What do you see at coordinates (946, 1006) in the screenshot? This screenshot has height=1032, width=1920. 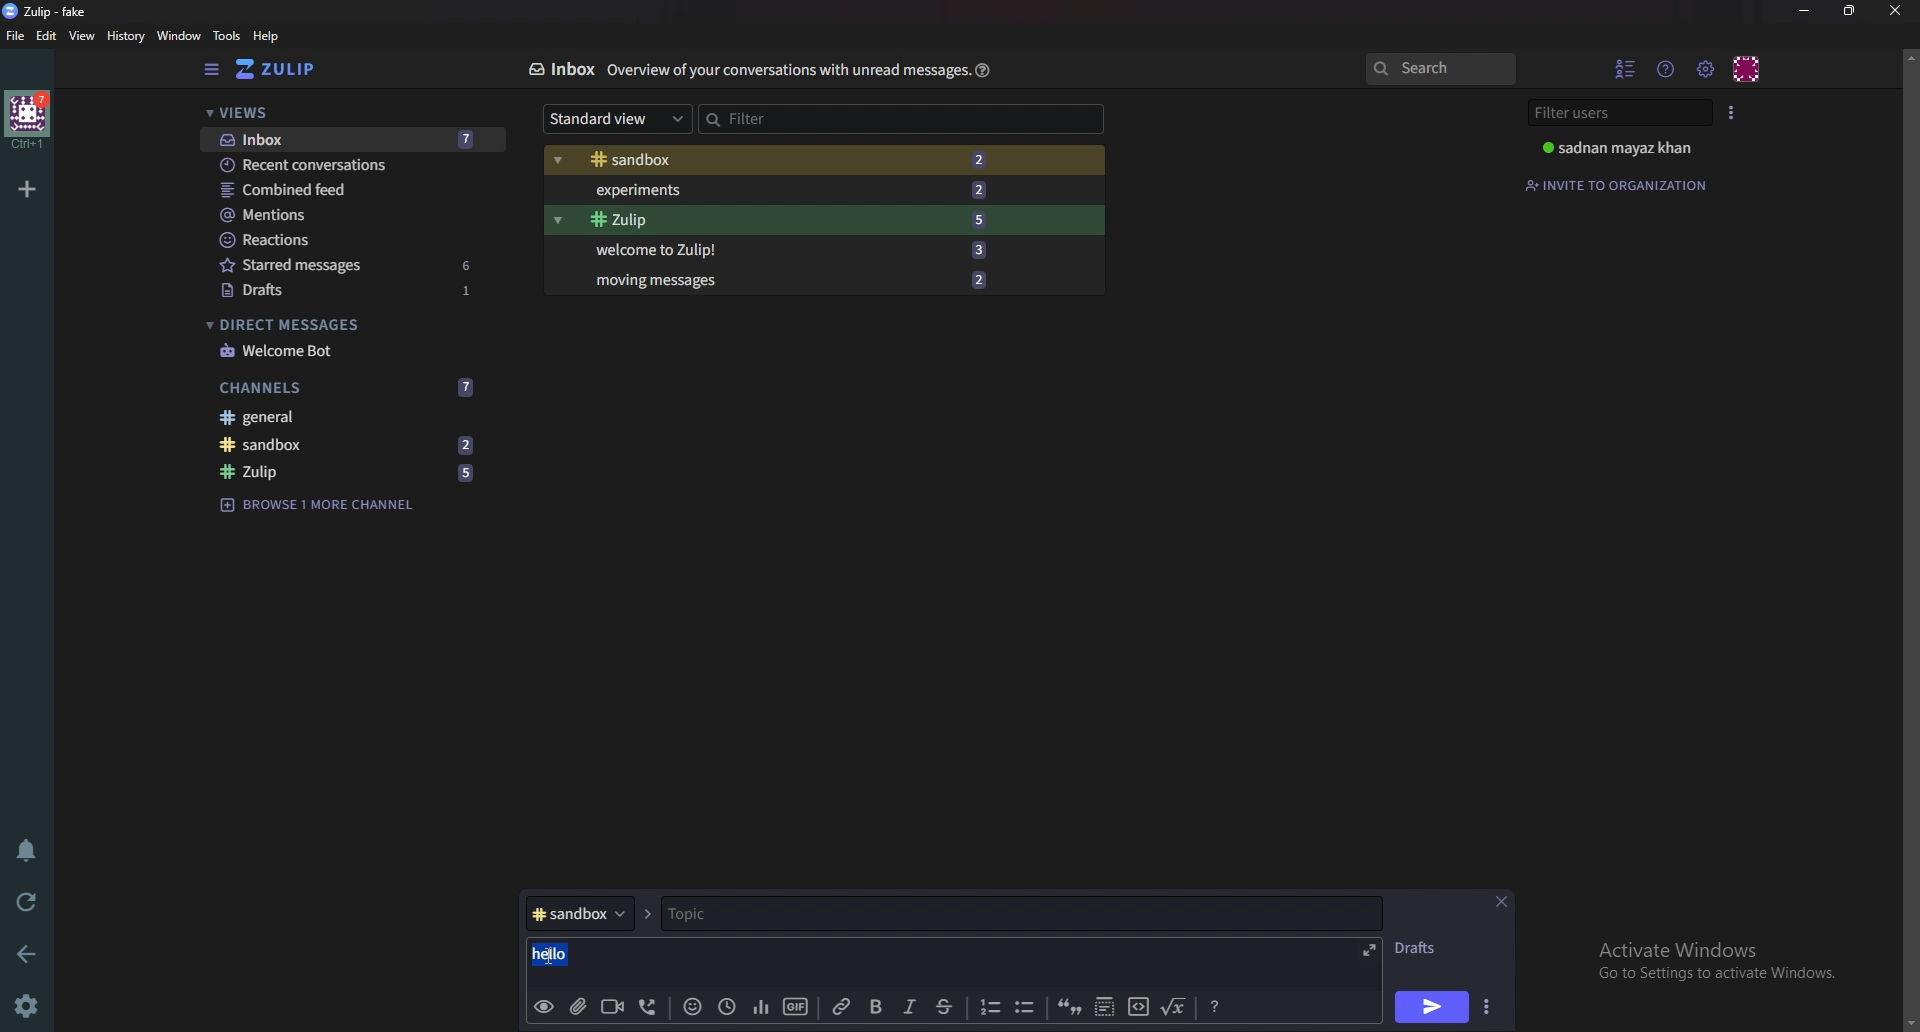 I see `Strike through` at bounding box center [946, 1006].